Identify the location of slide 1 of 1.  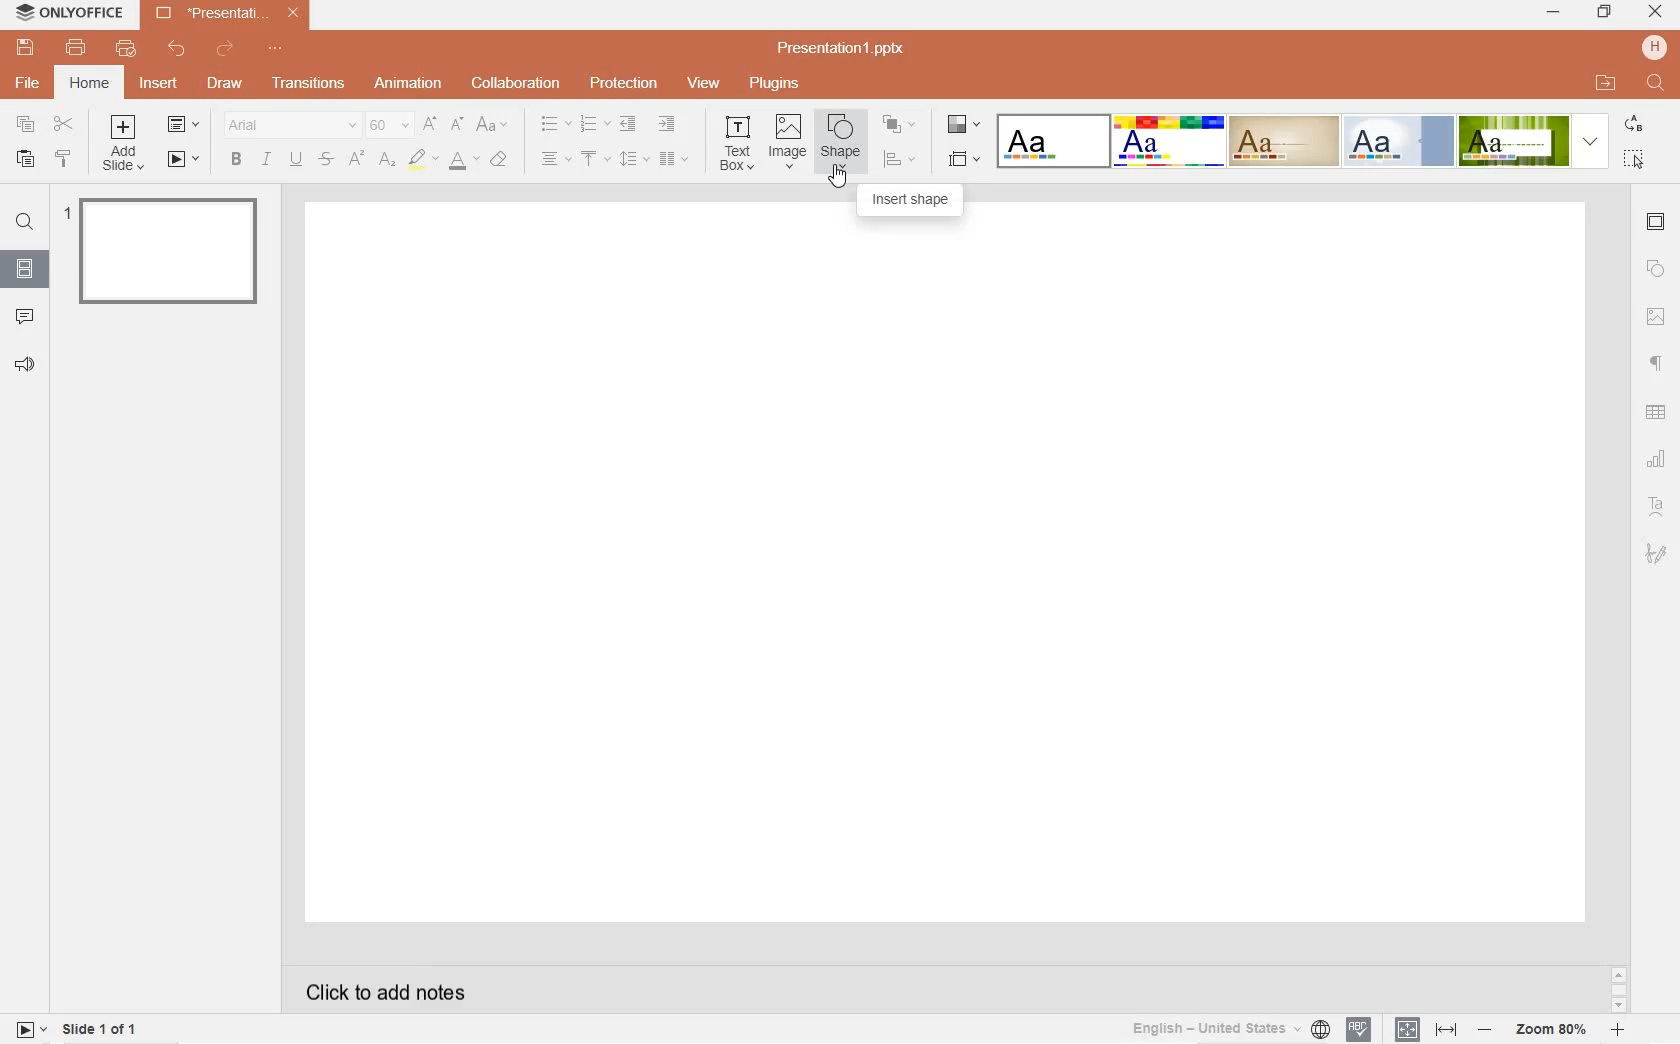
(102, 1032).